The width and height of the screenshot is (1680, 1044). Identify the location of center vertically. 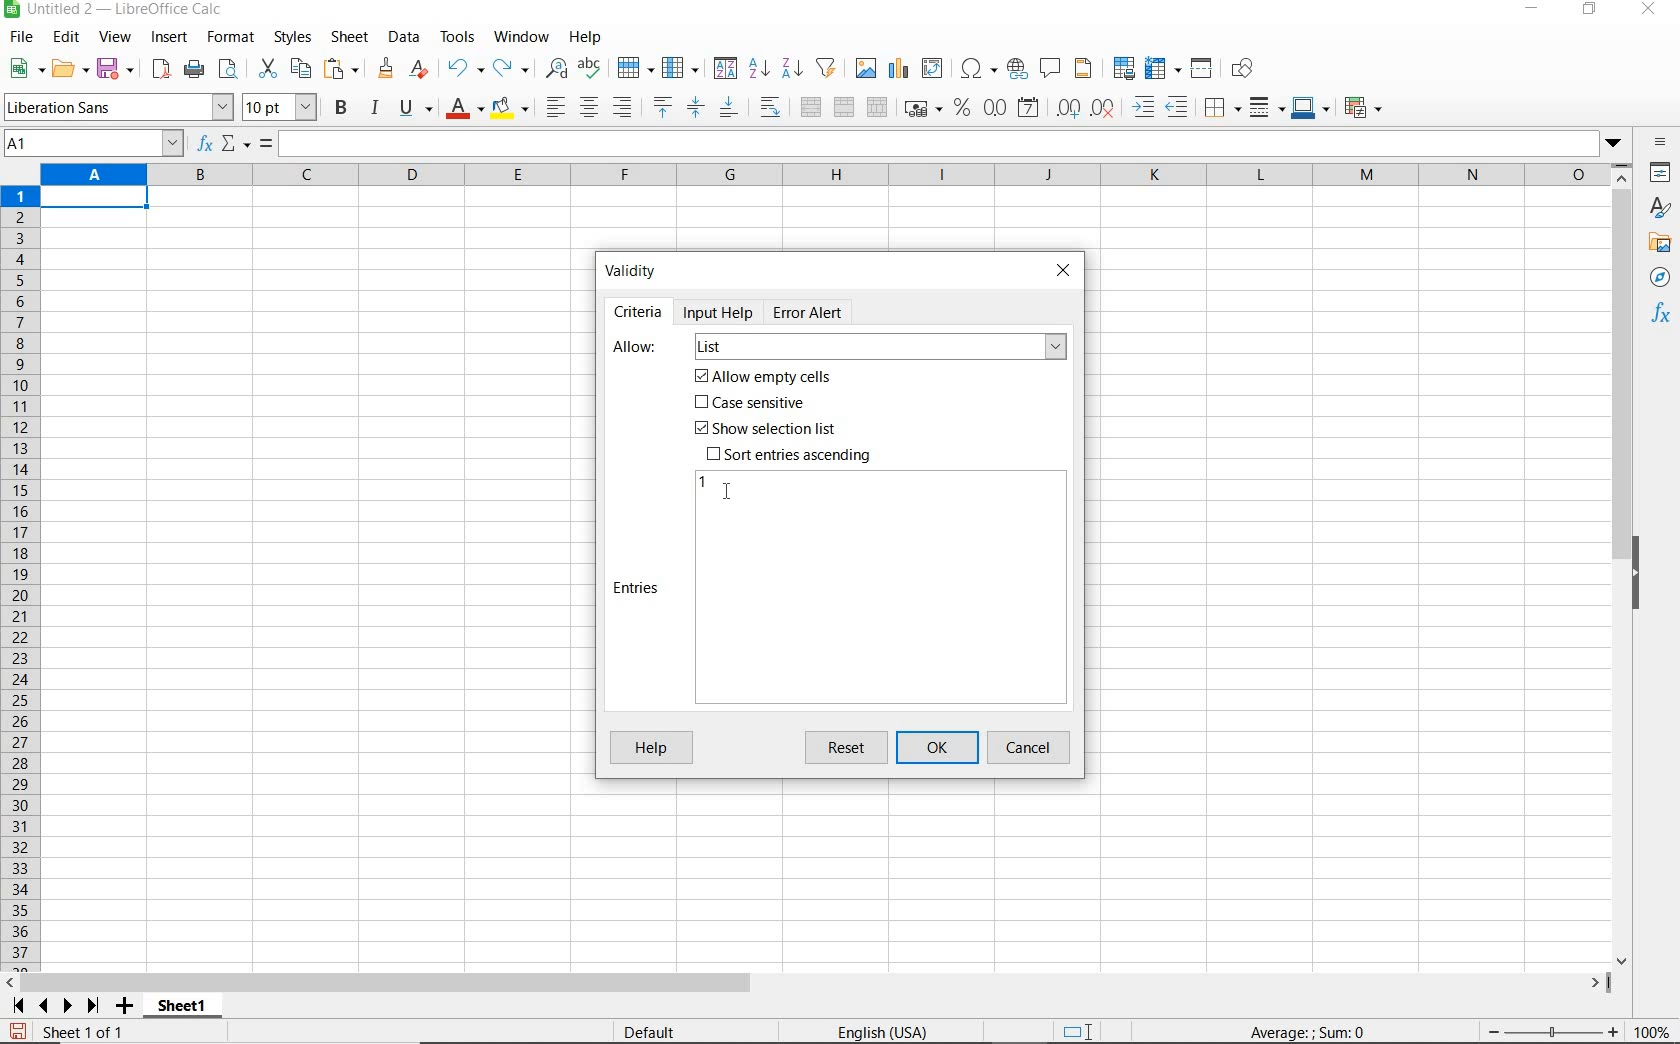
(695, 108).